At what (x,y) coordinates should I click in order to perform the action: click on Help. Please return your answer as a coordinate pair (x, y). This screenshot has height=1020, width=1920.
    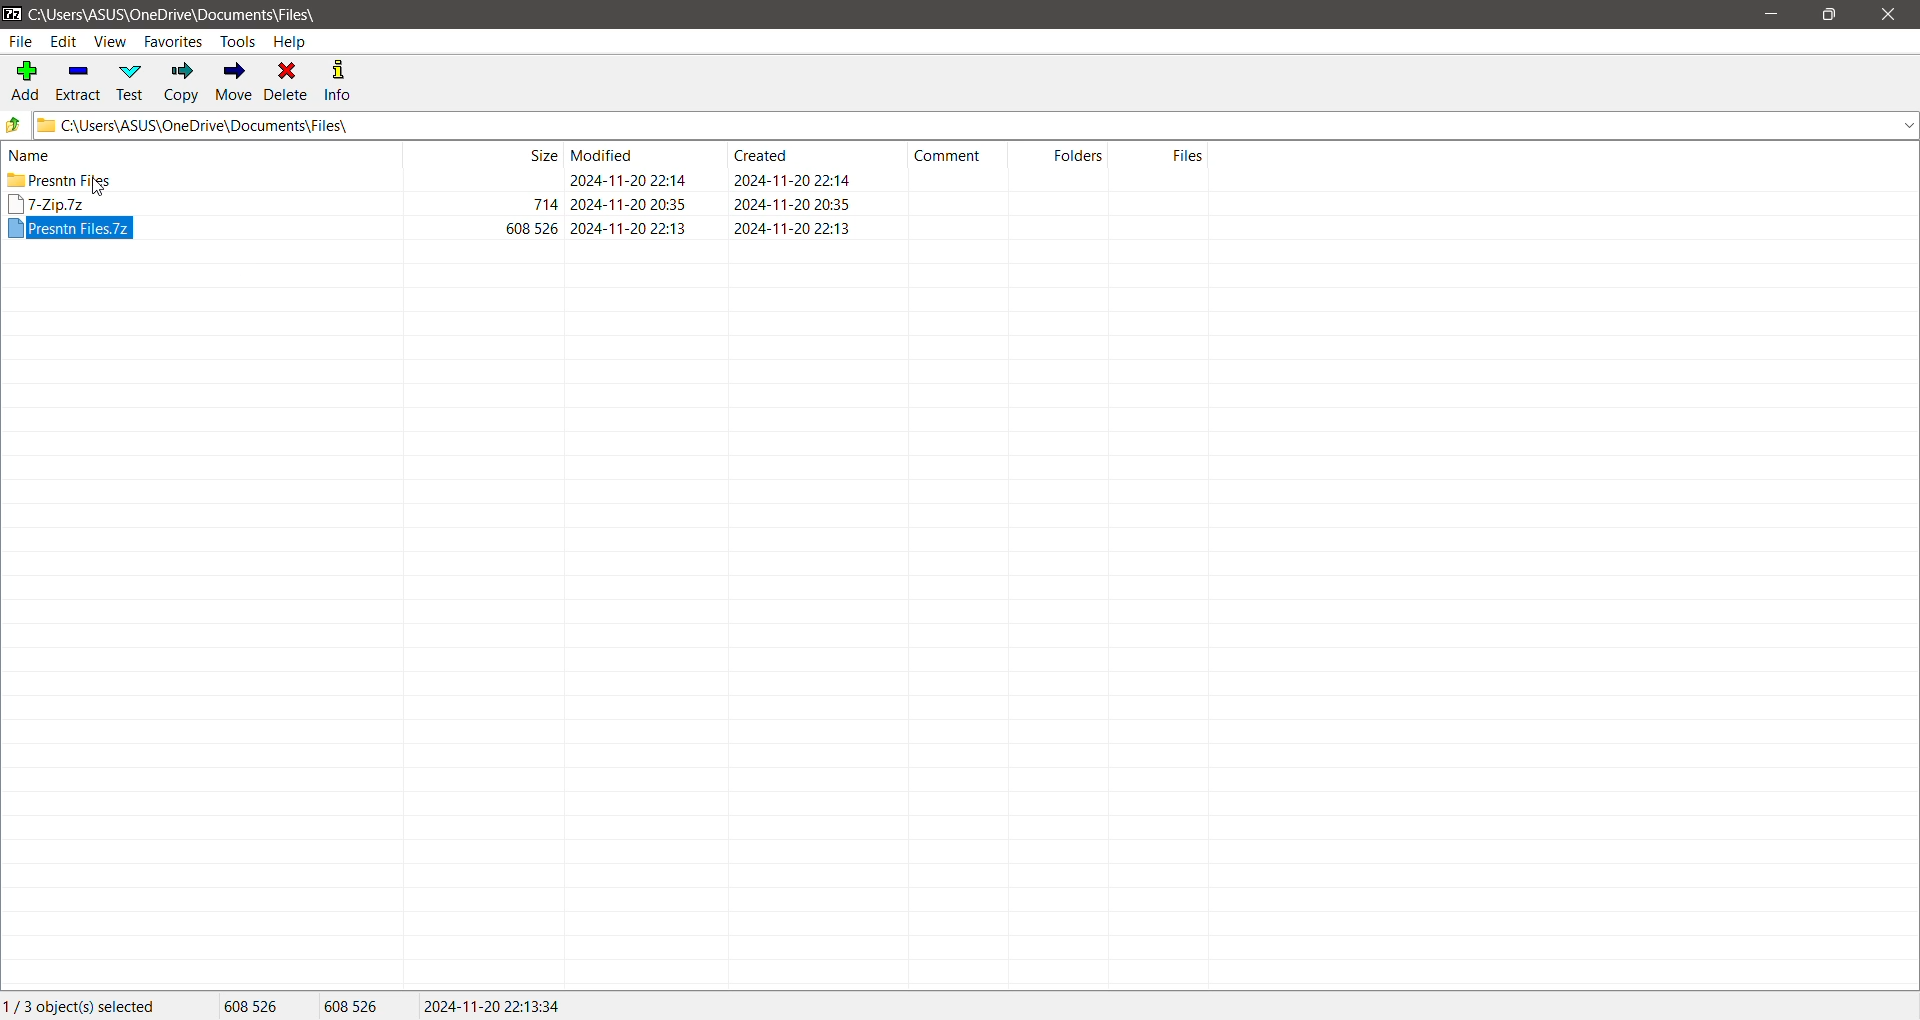
    Looking at the image, I should click on (292, 41).